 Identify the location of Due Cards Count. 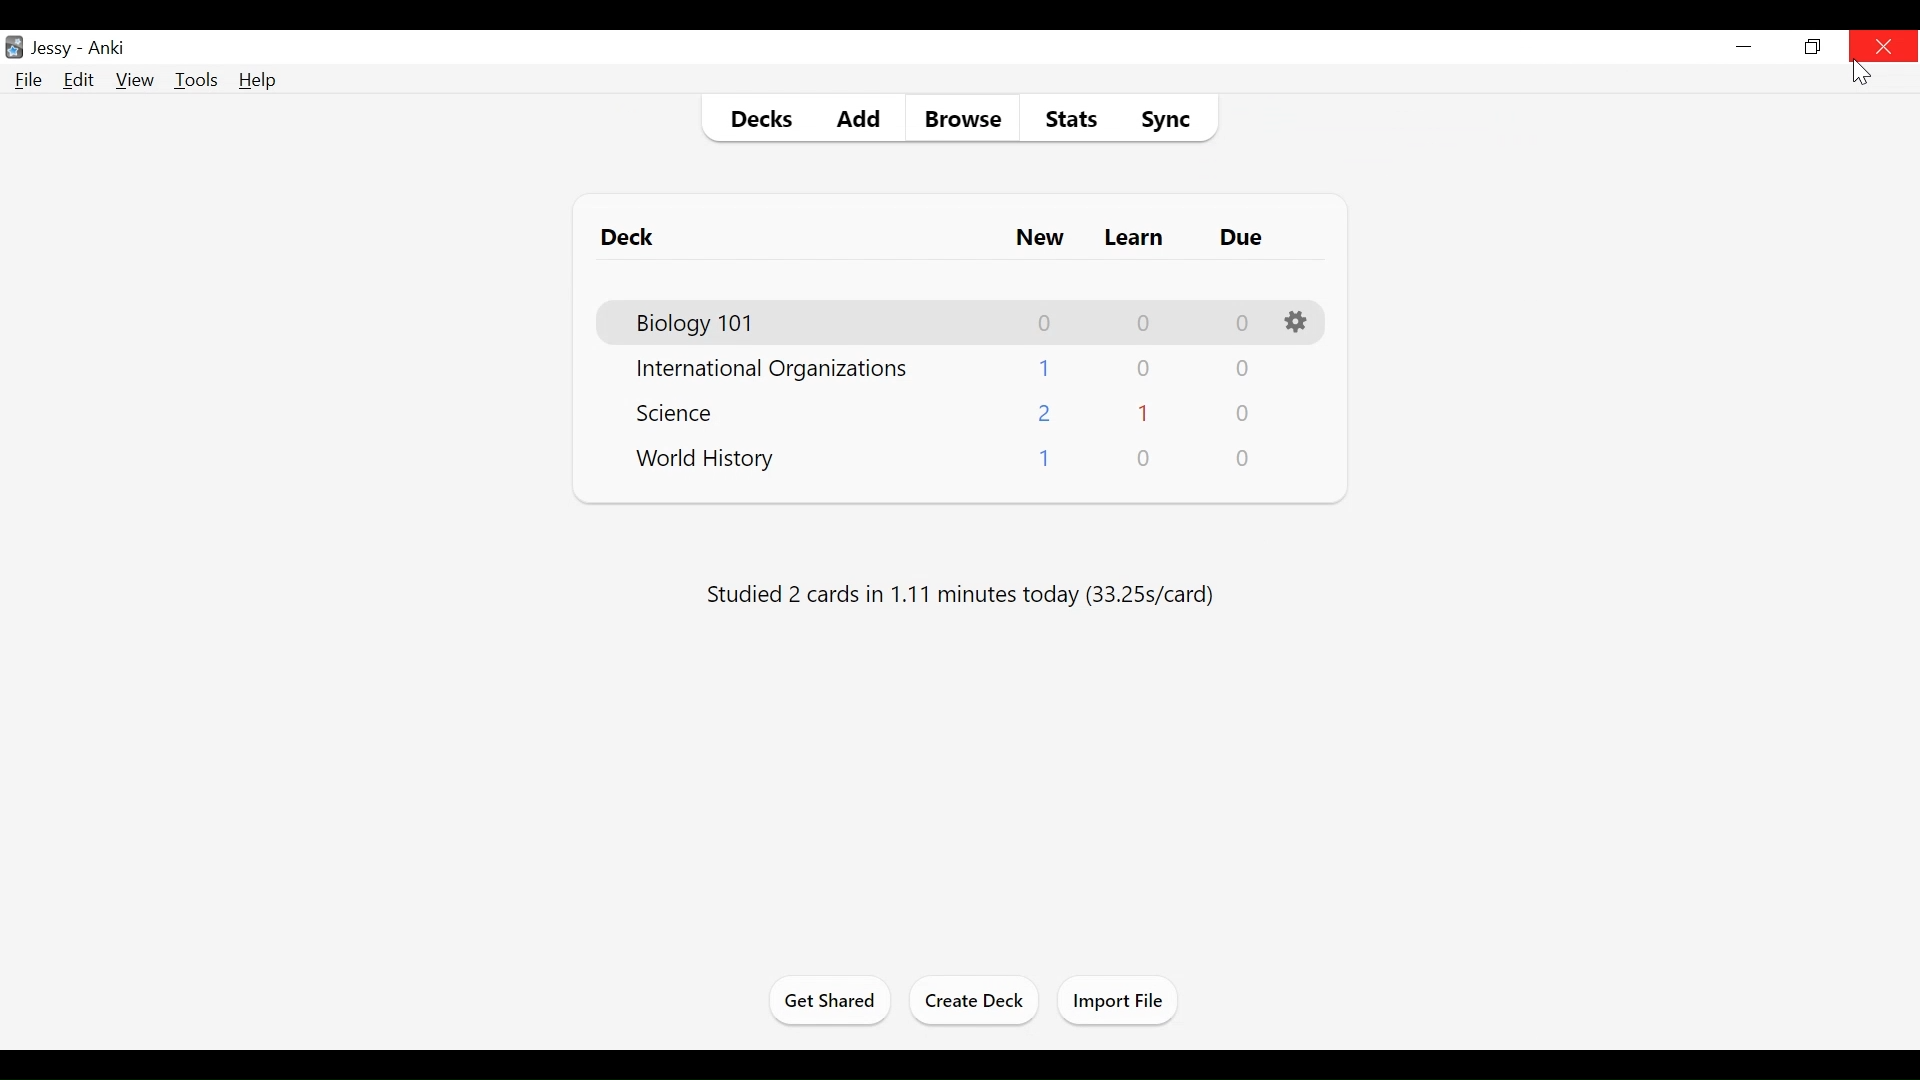
(1243, 323).